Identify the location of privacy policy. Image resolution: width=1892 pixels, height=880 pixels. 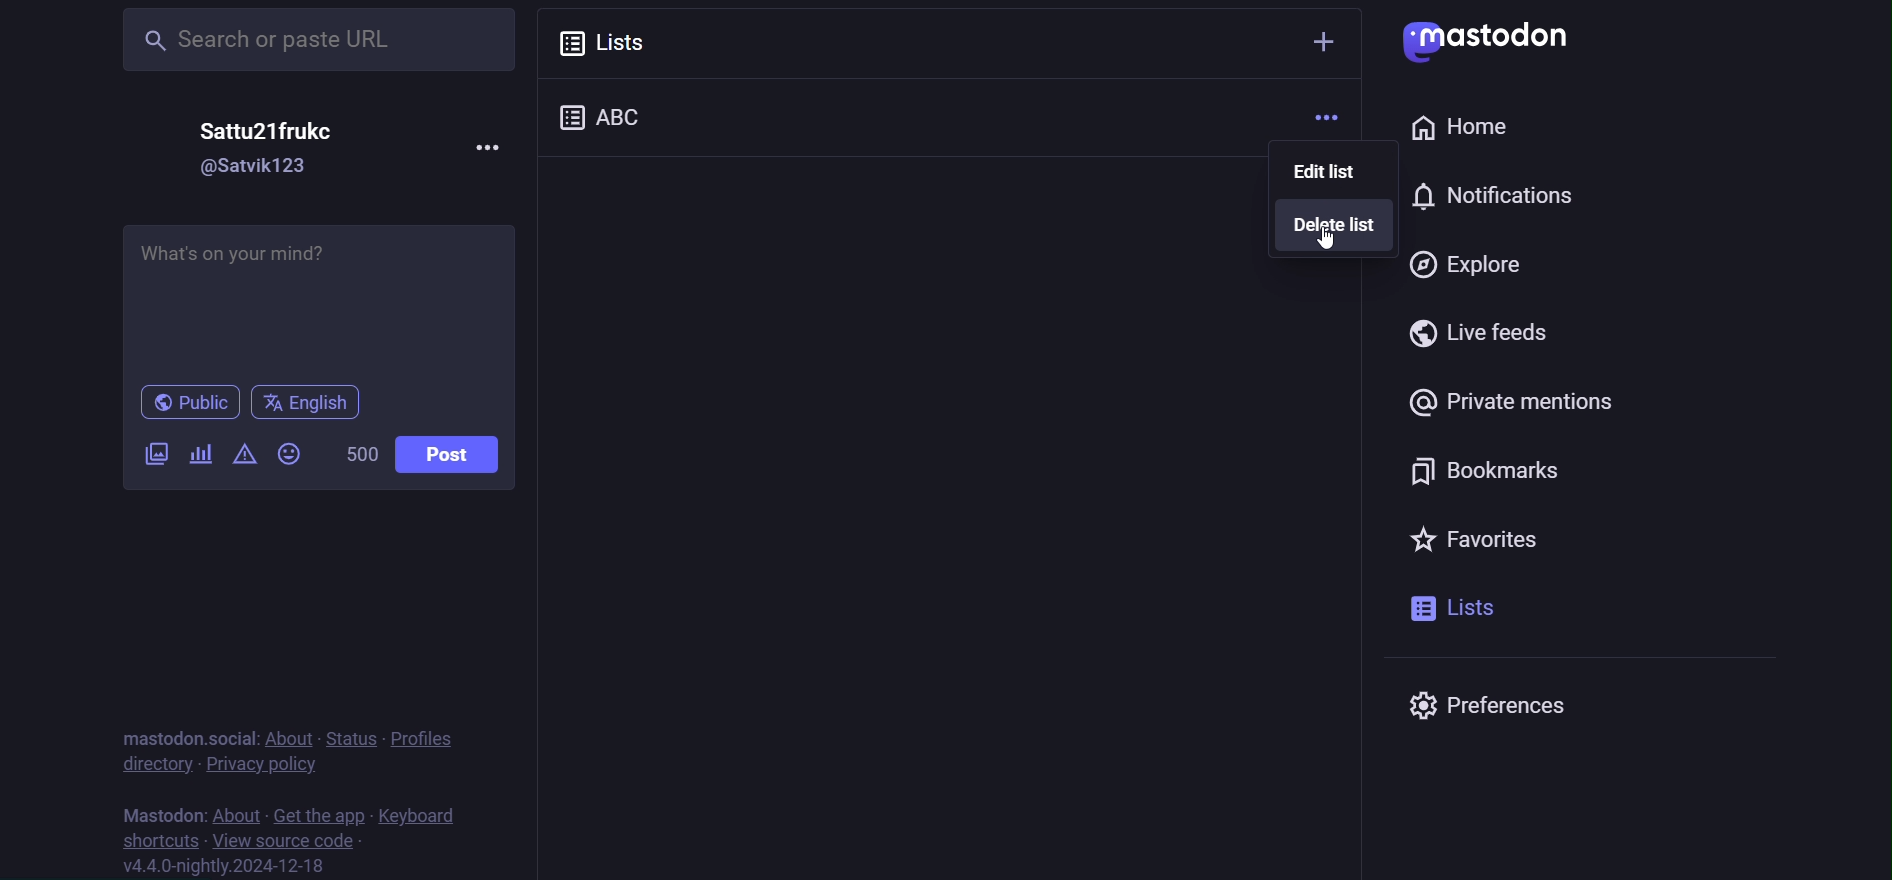
(262, 764).